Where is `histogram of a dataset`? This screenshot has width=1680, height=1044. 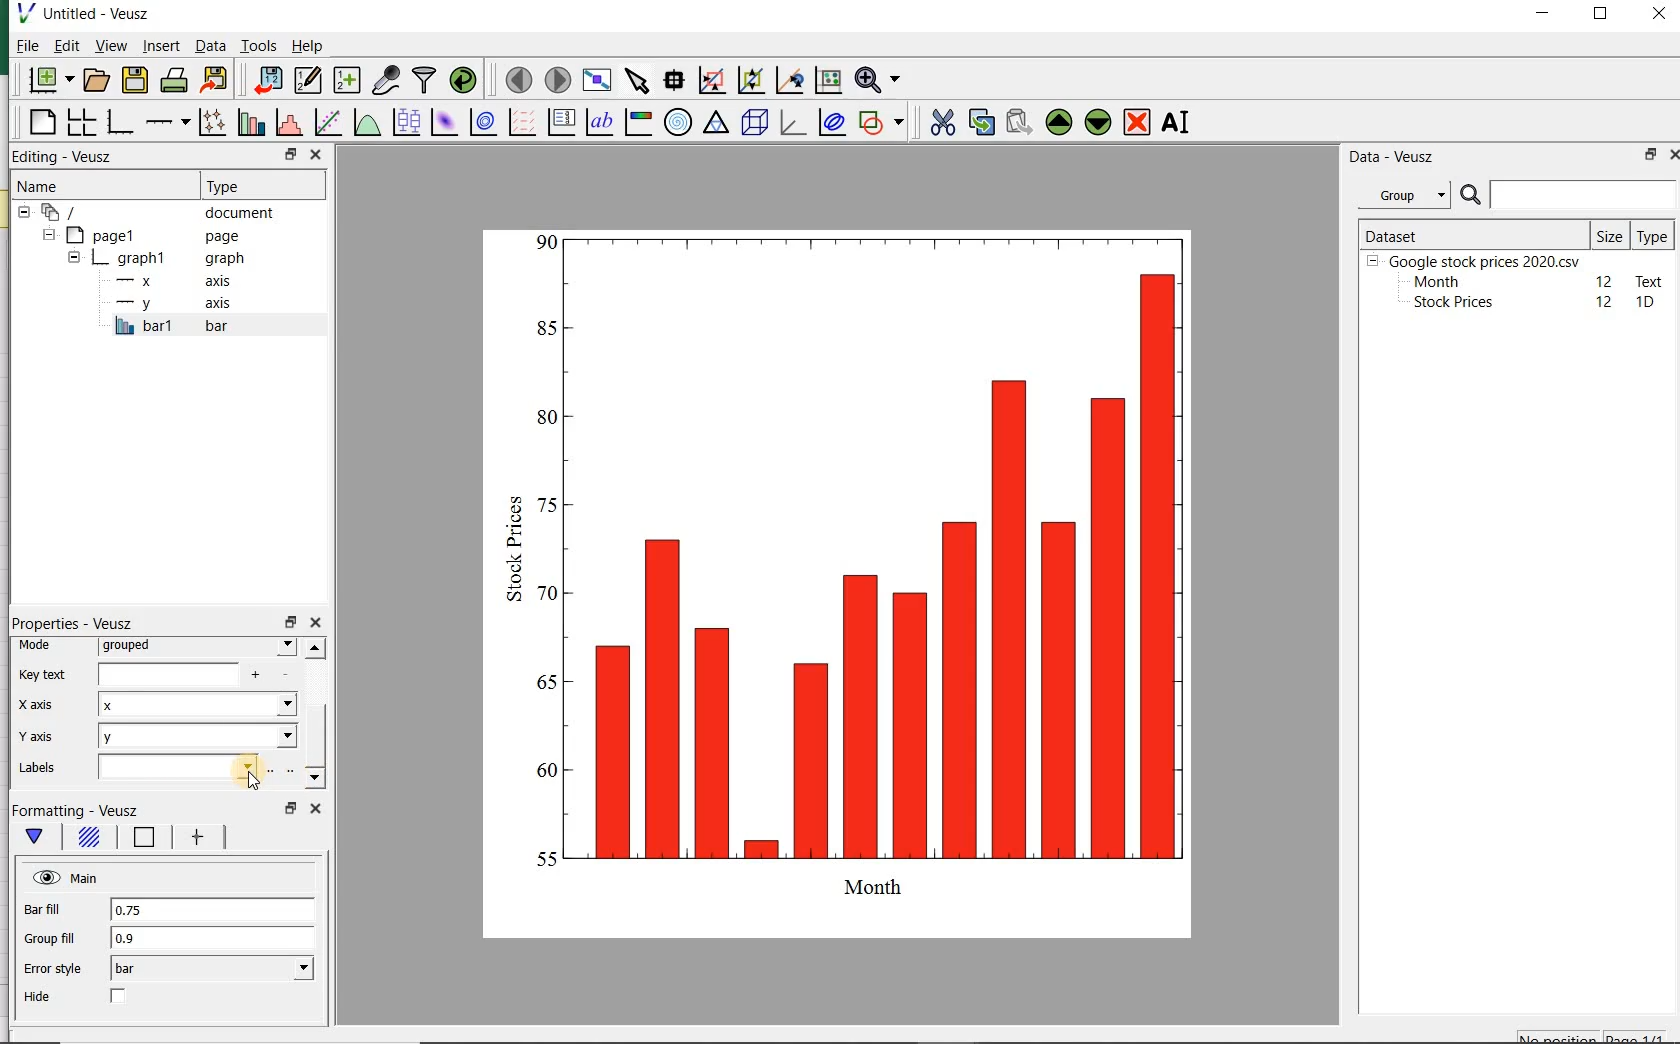 histogram of a dataset is located at coordinates (287, 125).